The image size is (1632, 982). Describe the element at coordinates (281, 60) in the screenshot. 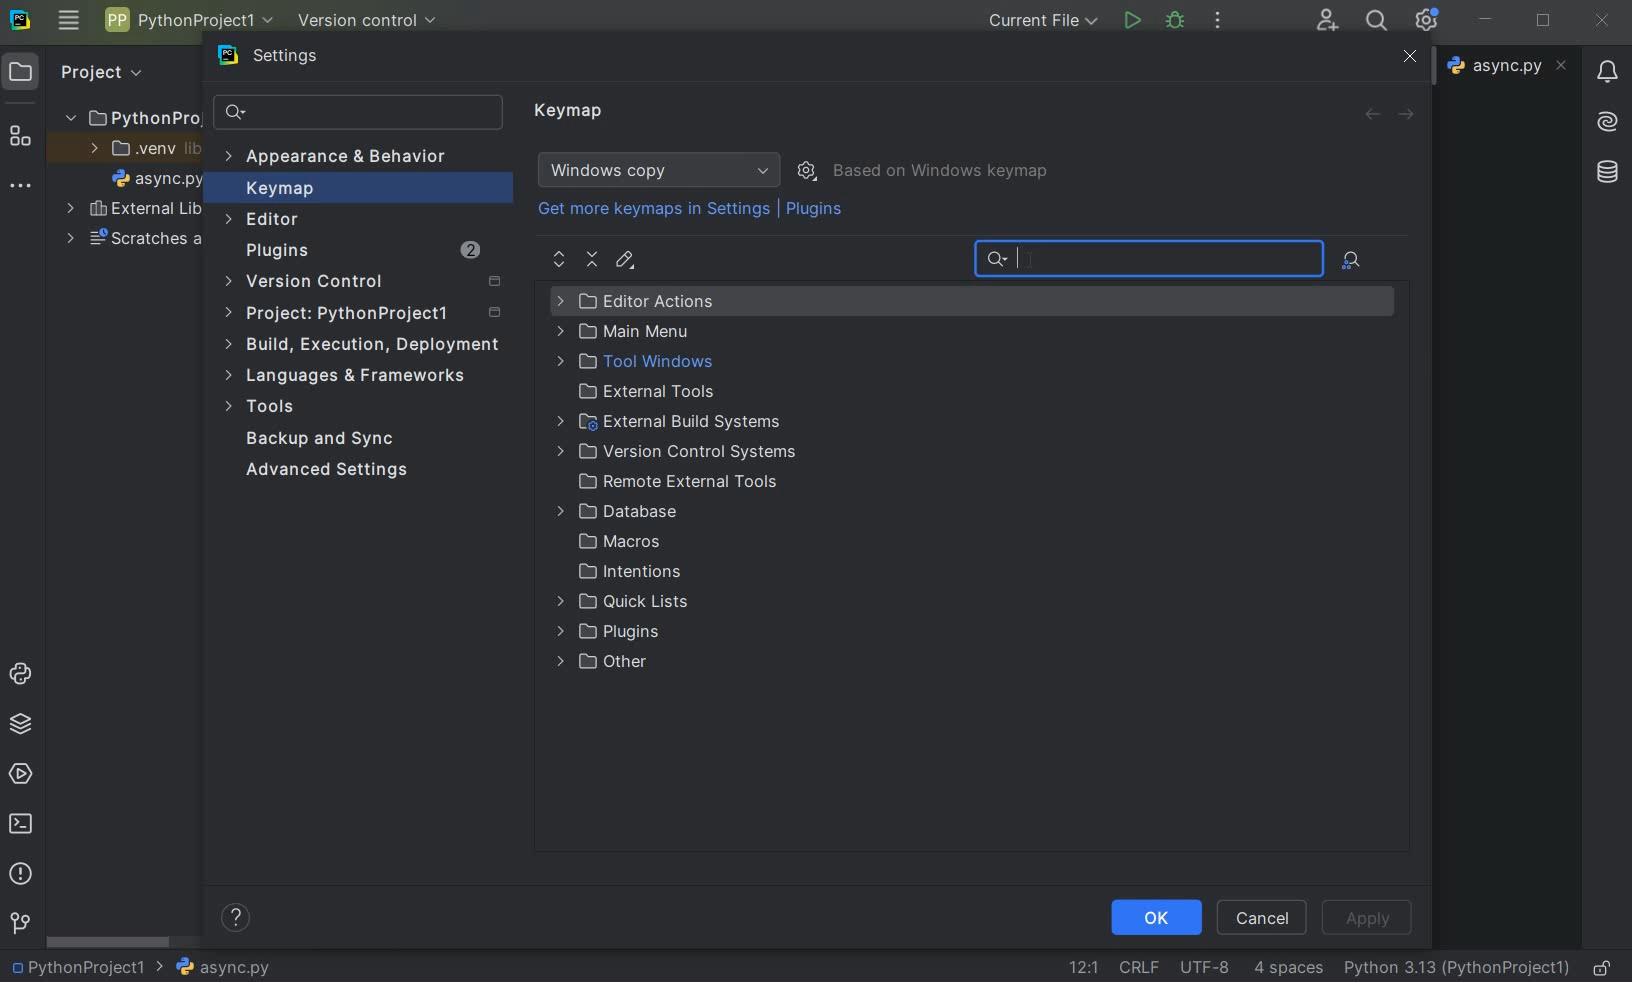

I see `settings` at that location.